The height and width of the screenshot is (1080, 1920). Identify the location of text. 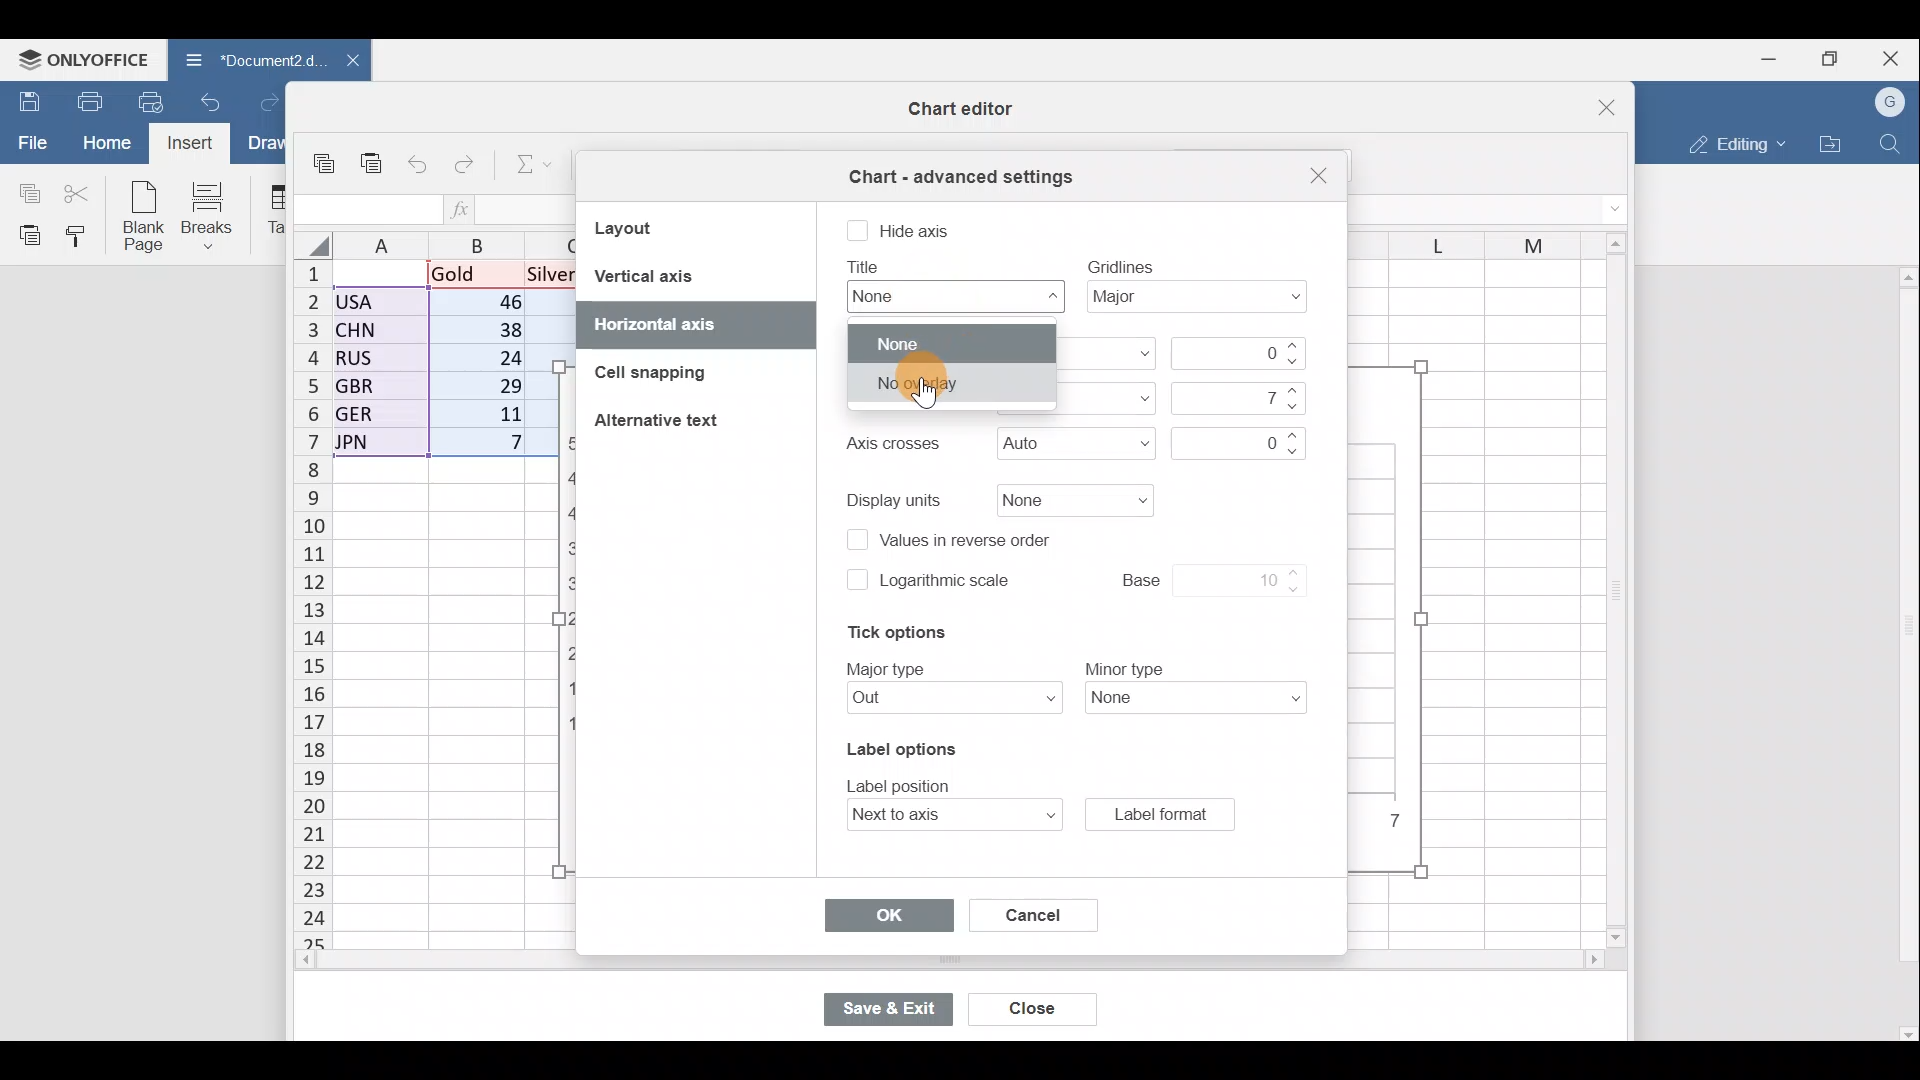
(889, 667).